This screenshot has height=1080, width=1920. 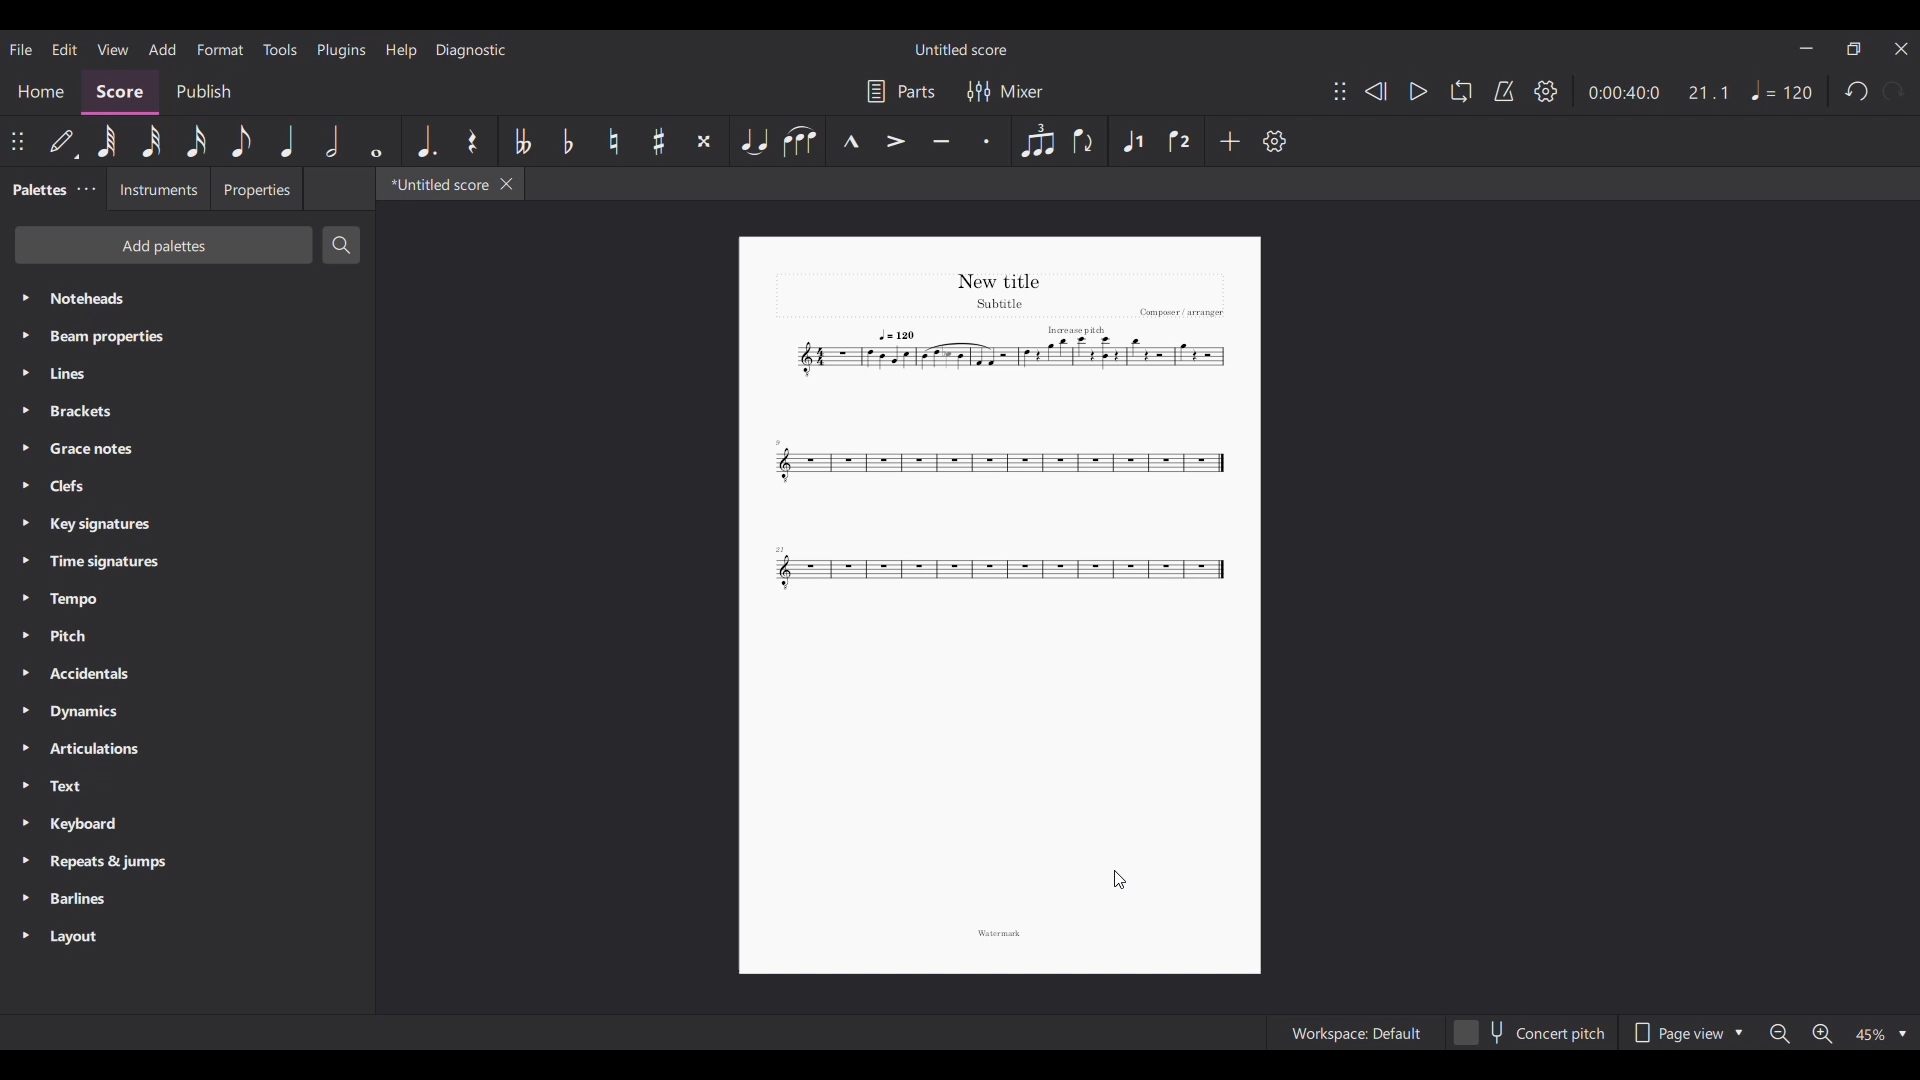 What do you see at coordinates (188, 636) in the screenshot?
I see `Pitch` at bounding box center [188, 636].